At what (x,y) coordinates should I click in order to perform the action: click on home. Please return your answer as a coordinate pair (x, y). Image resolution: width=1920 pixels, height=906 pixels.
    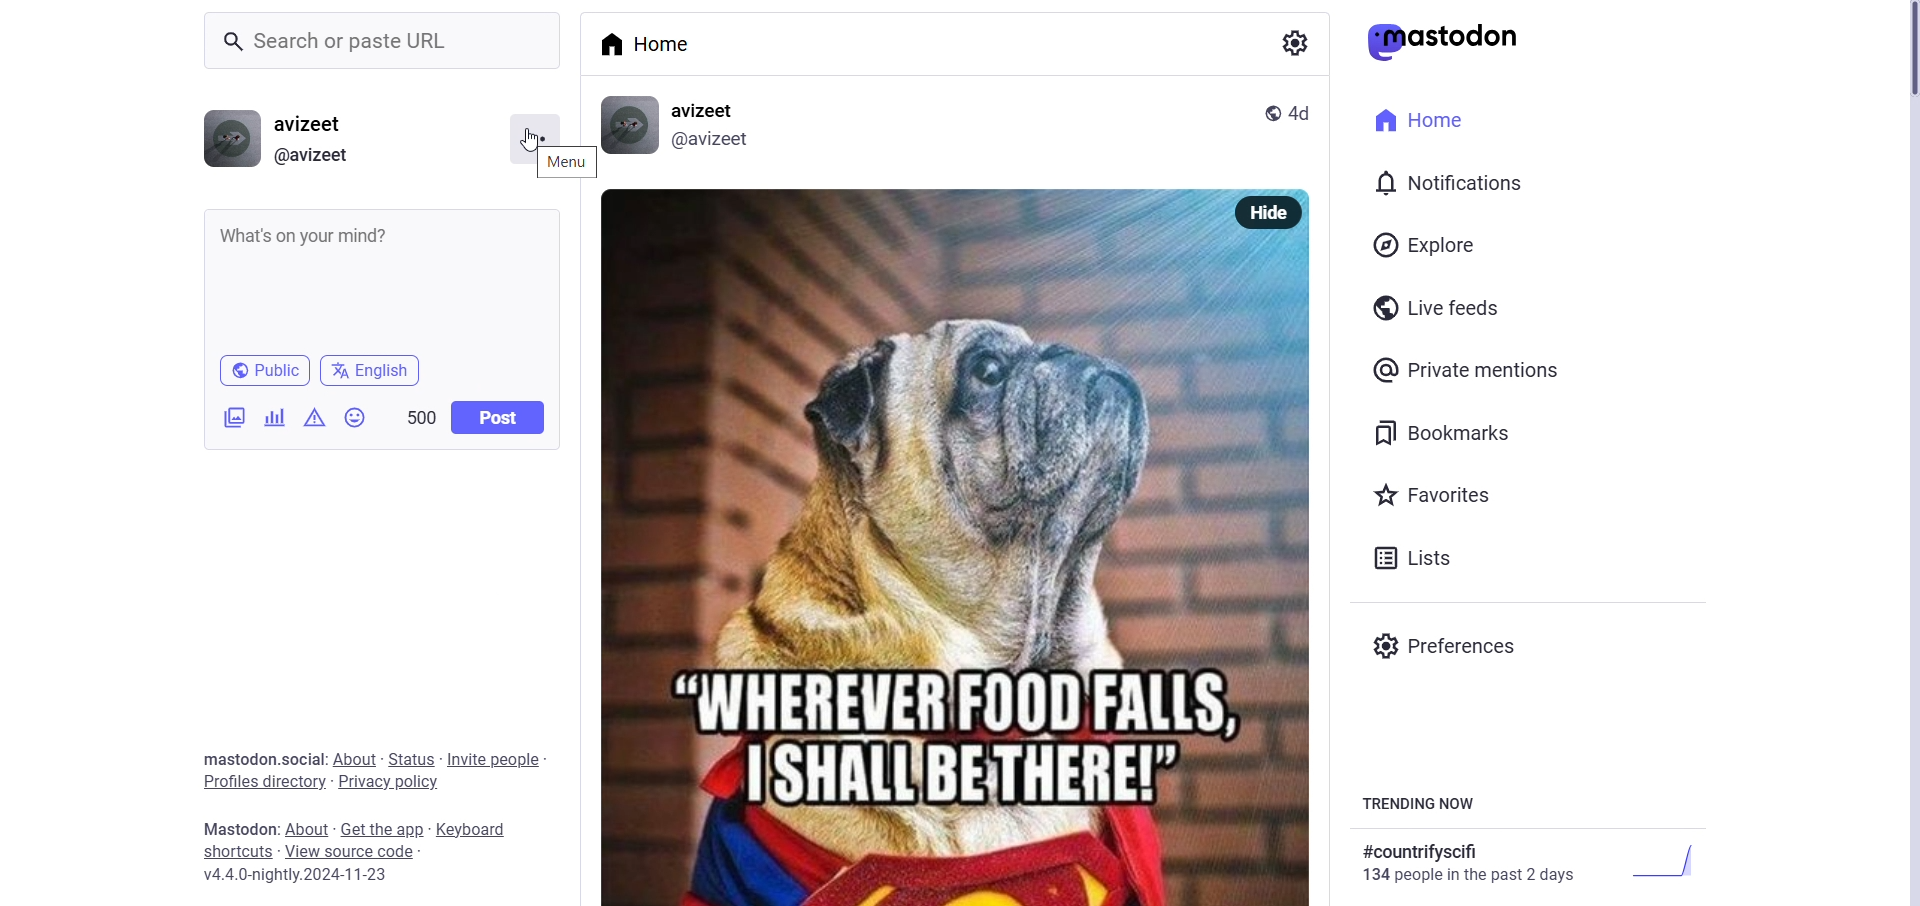
    Looking at the image, I should click on (662, 46).